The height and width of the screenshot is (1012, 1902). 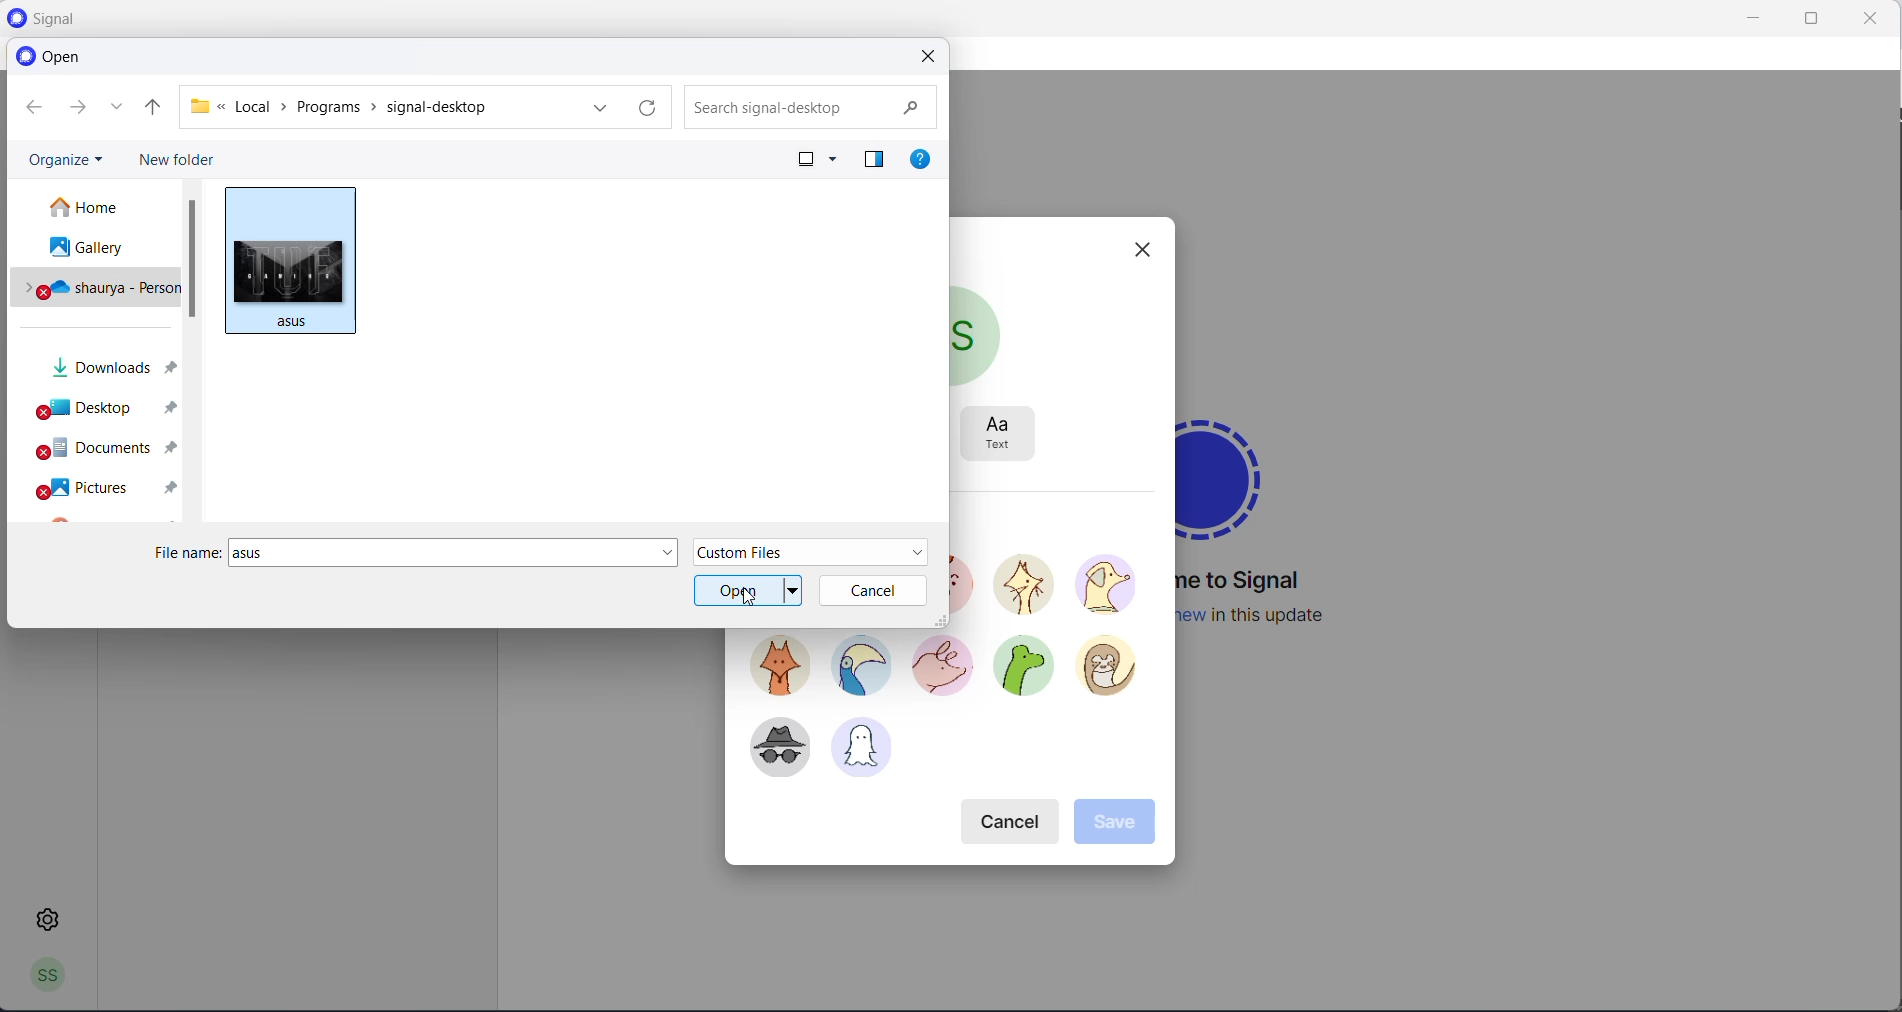 I want to click on desktop, so click(x=109, y=413).